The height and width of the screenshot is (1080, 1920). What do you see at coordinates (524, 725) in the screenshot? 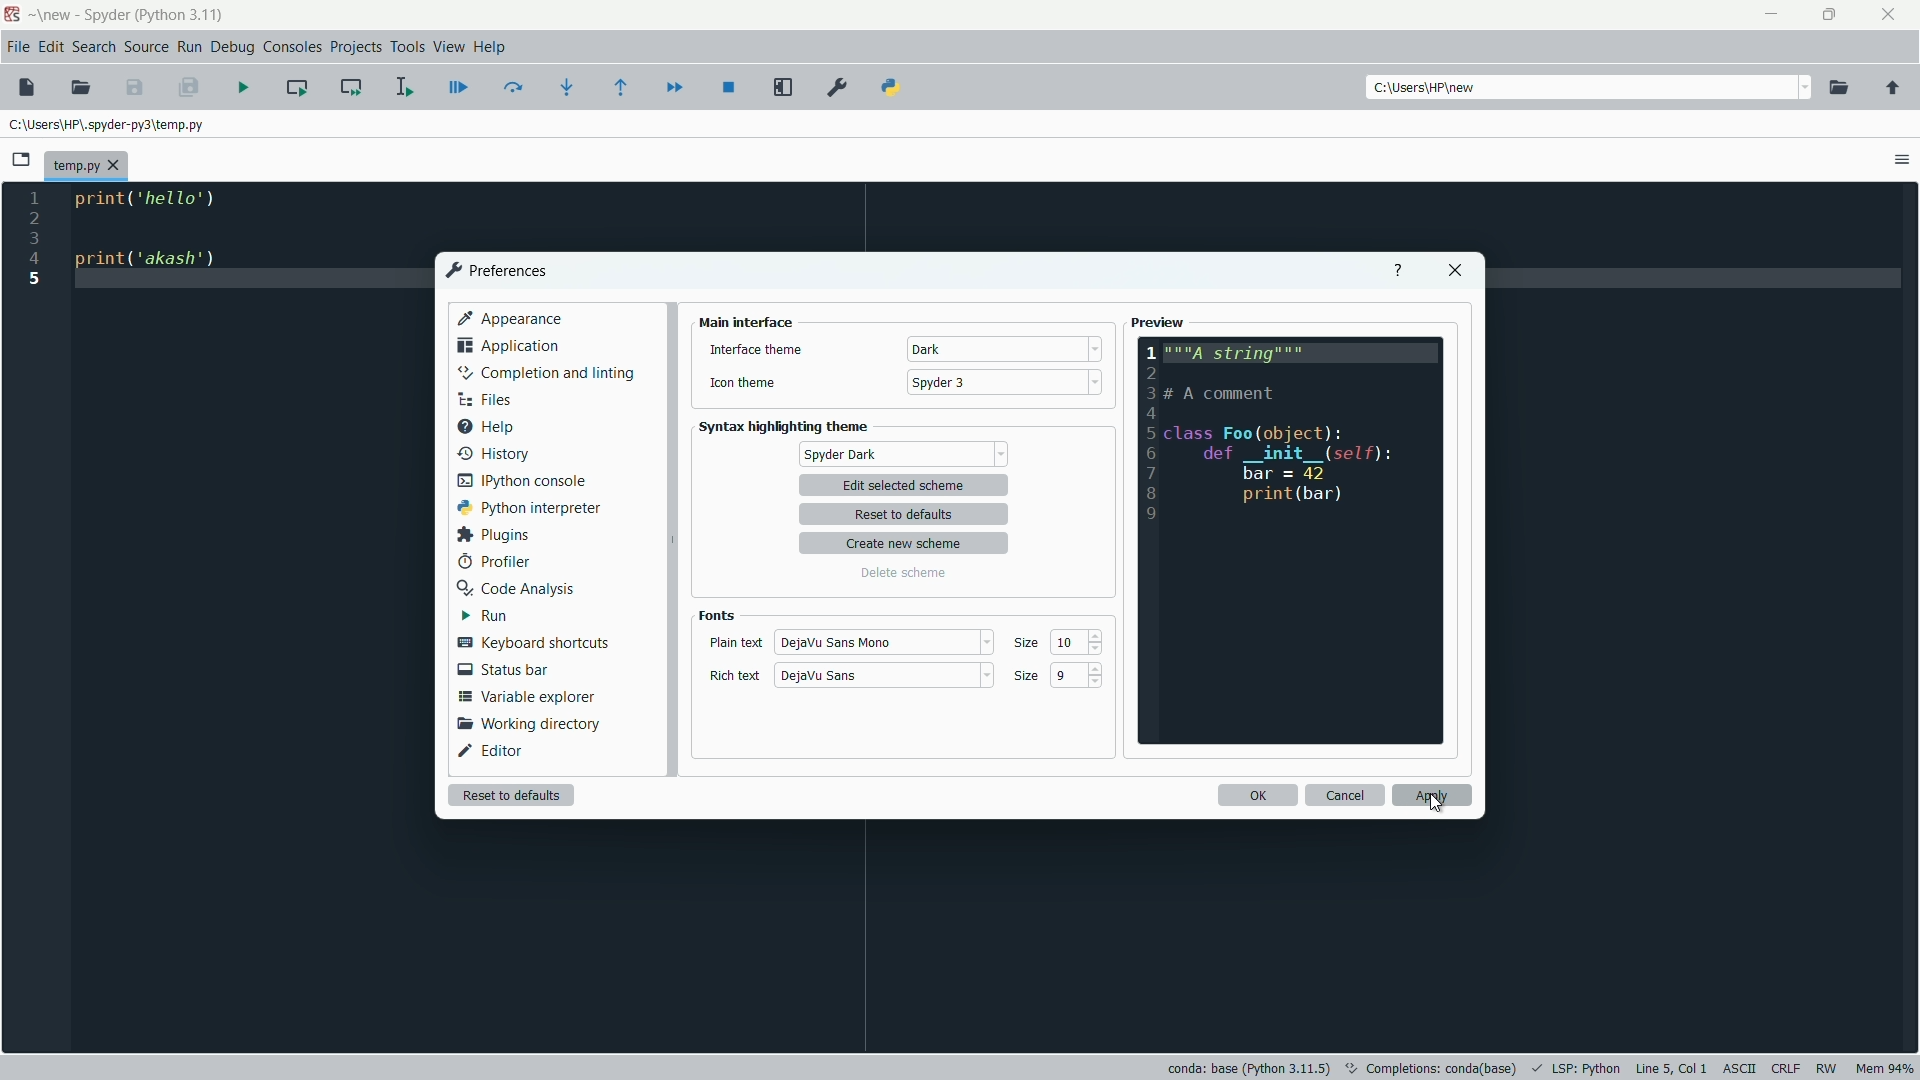
I see `working directory` at bounding box center [524, 725].